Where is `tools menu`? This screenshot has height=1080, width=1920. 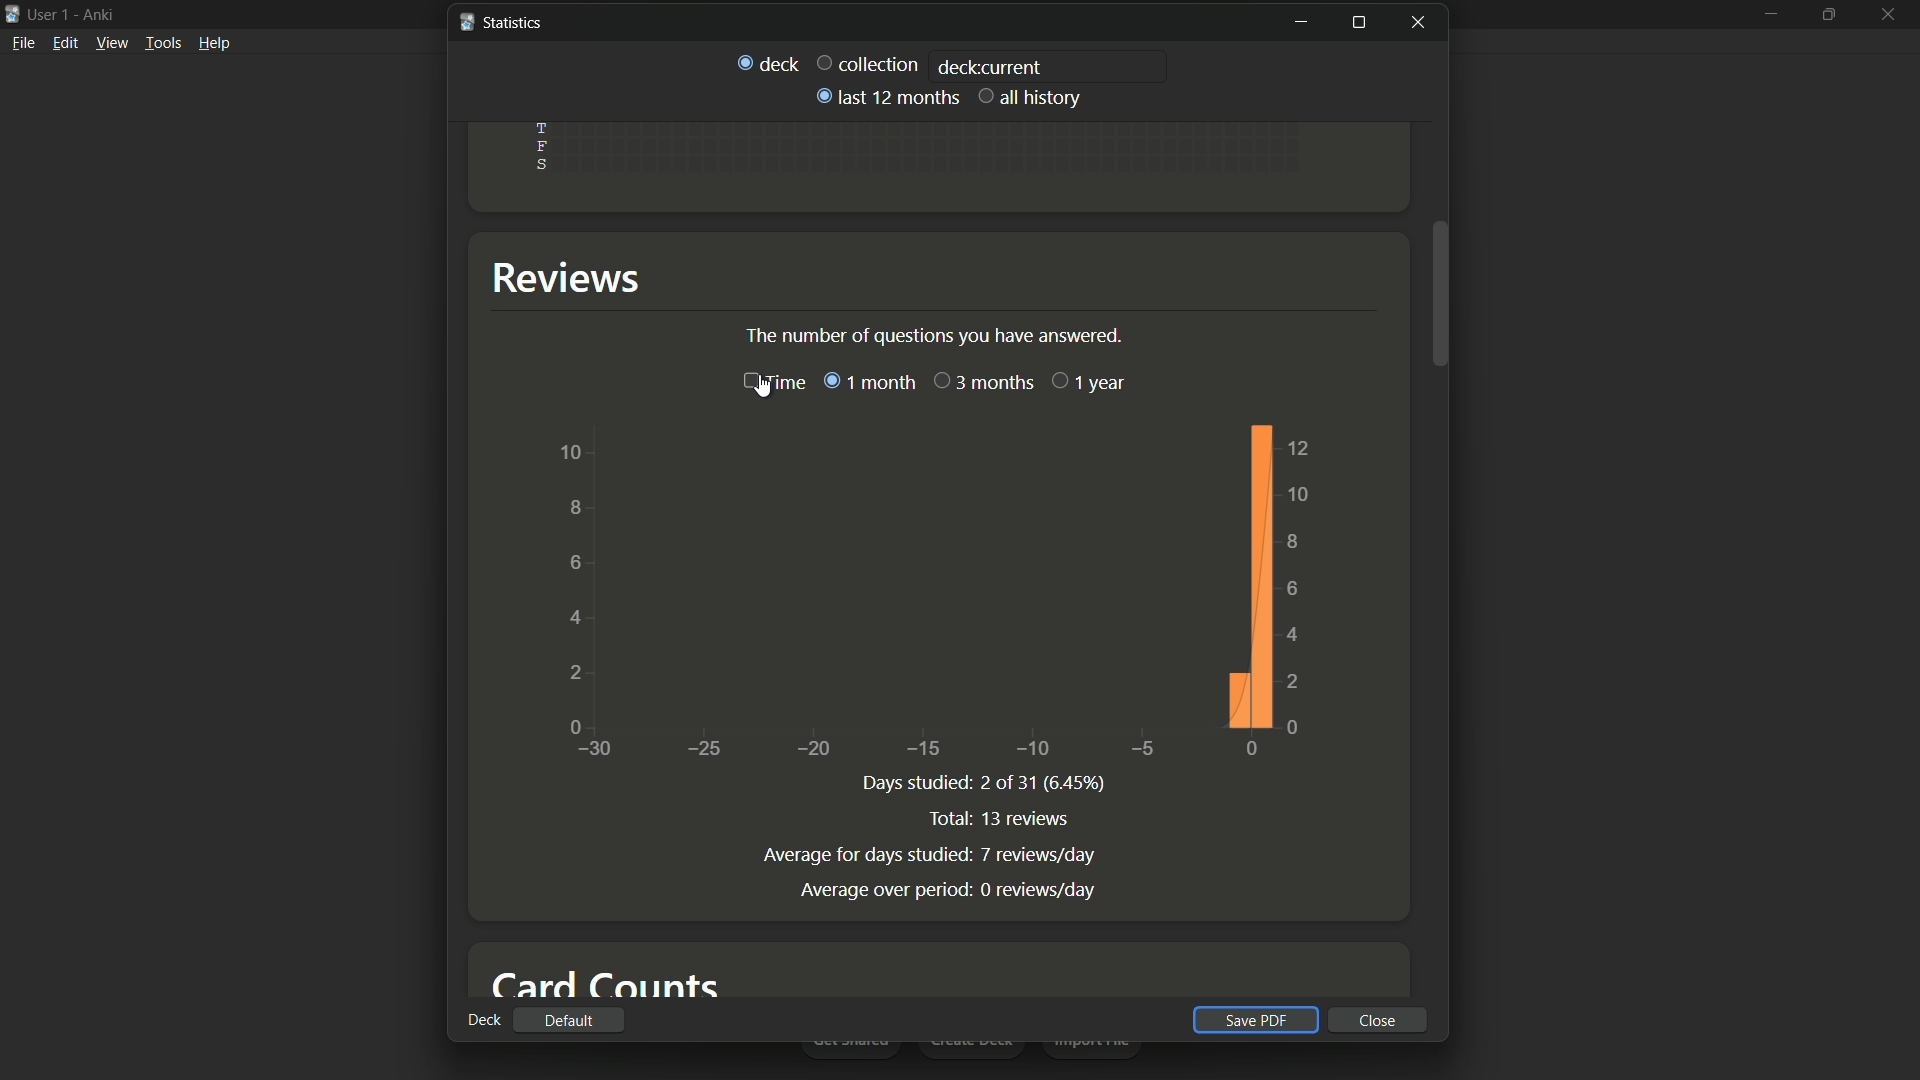
tools menu is located at coordinates (164, 42).